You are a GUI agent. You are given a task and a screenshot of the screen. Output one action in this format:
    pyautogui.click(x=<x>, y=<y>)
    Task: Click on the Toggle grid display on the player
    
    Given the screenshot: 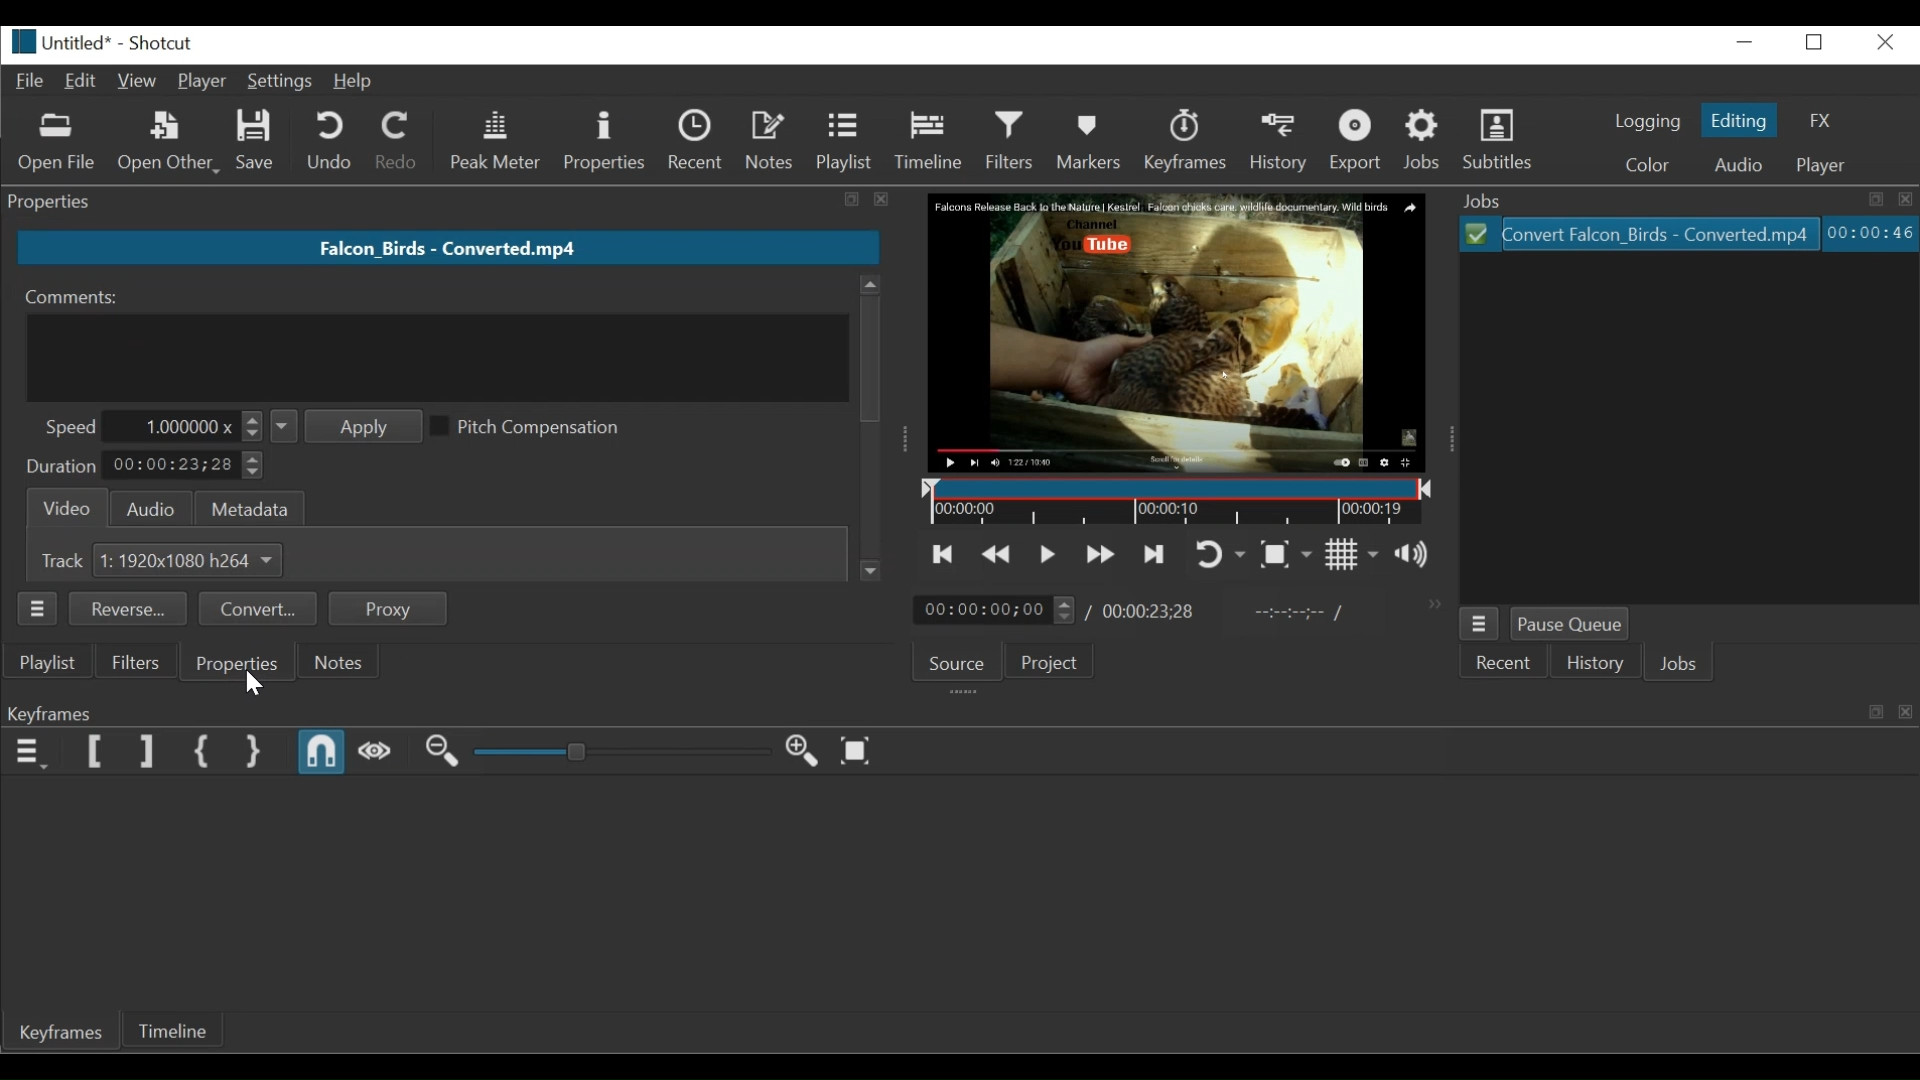 What is the action you would take?
    pyautogui.click(x=1352, y=555)
    